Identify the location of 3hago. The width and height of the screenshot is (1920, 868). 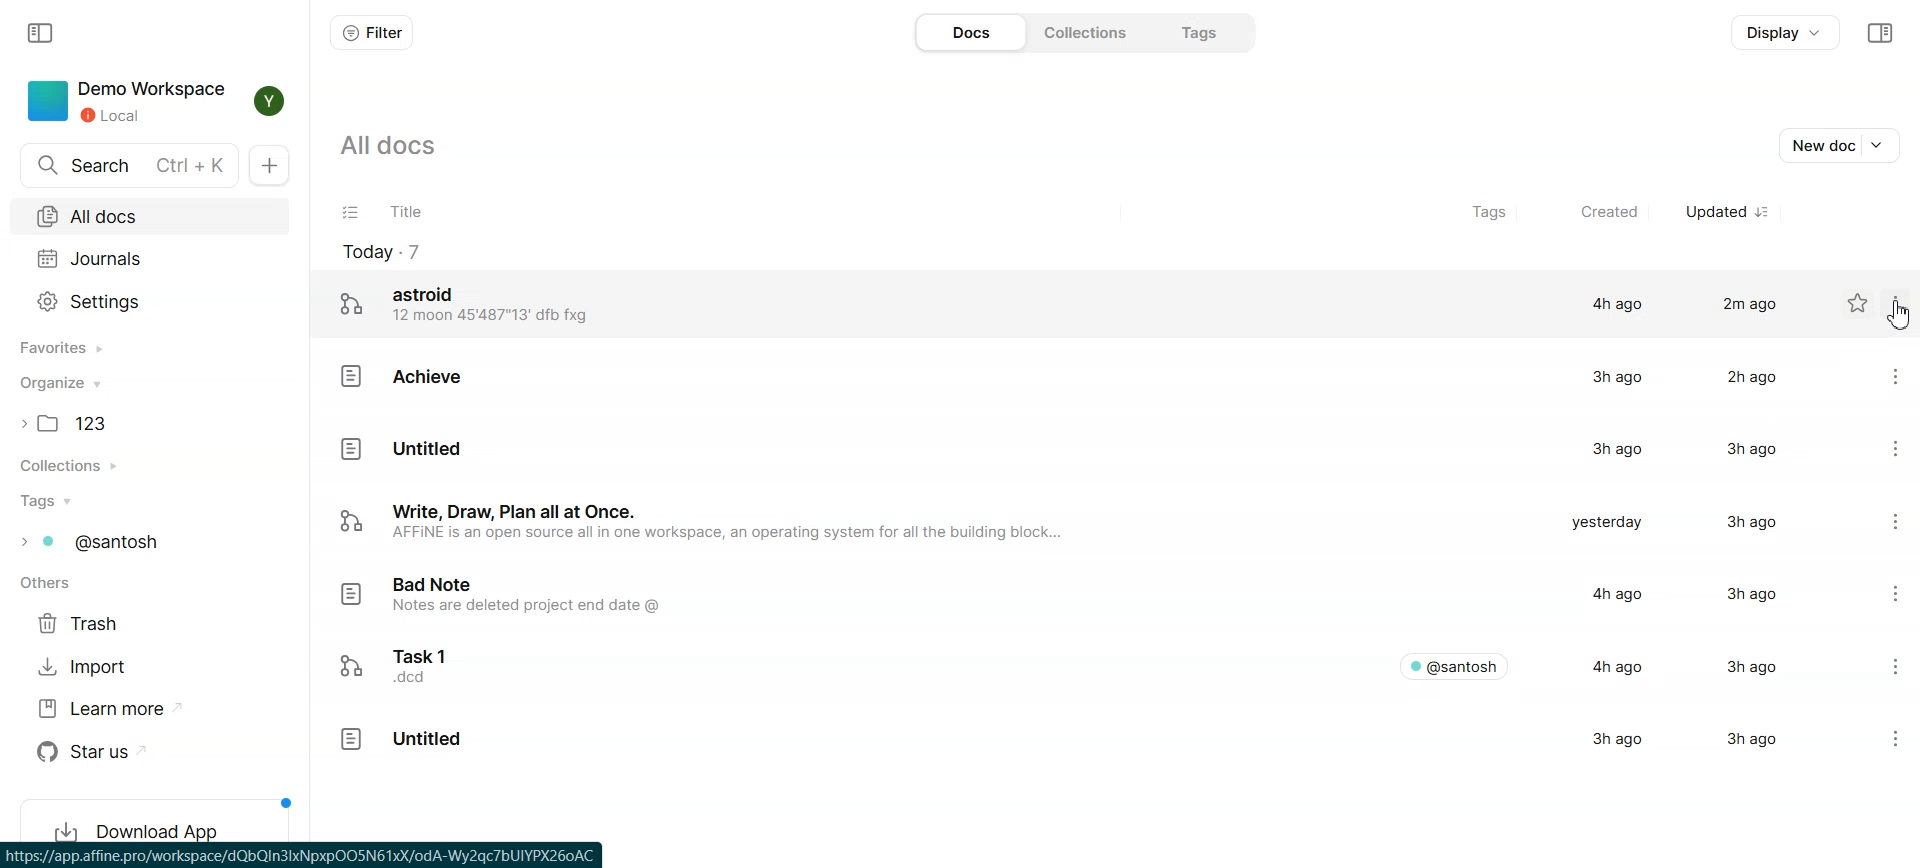
(1745, 524).